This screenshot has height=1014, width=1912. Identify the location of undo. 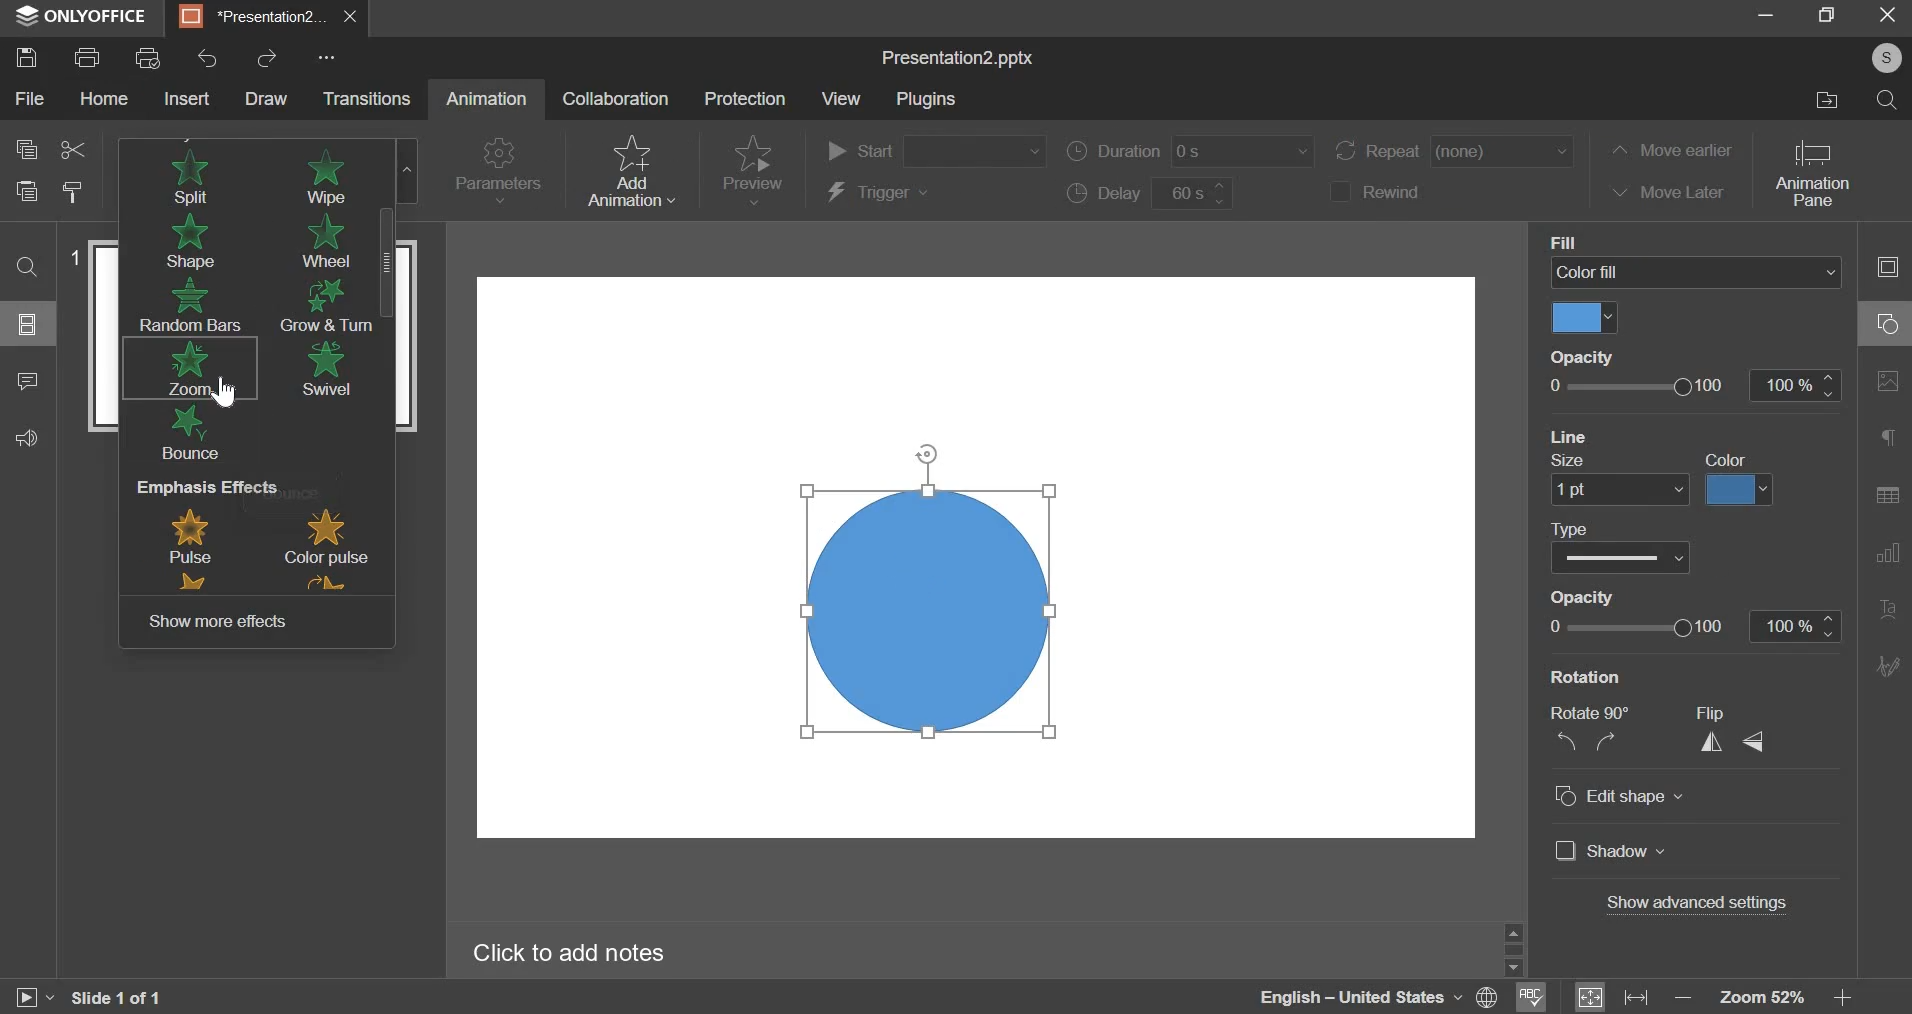
(209, 59).